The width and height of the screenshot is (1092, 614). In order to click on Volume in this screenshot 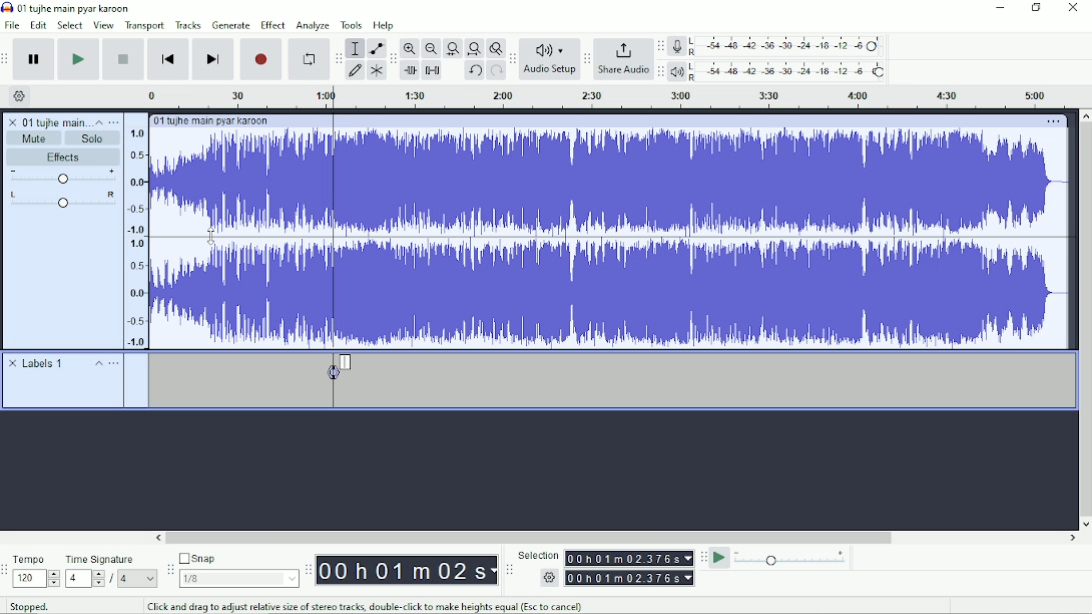, I will do `click(62, 177)`.